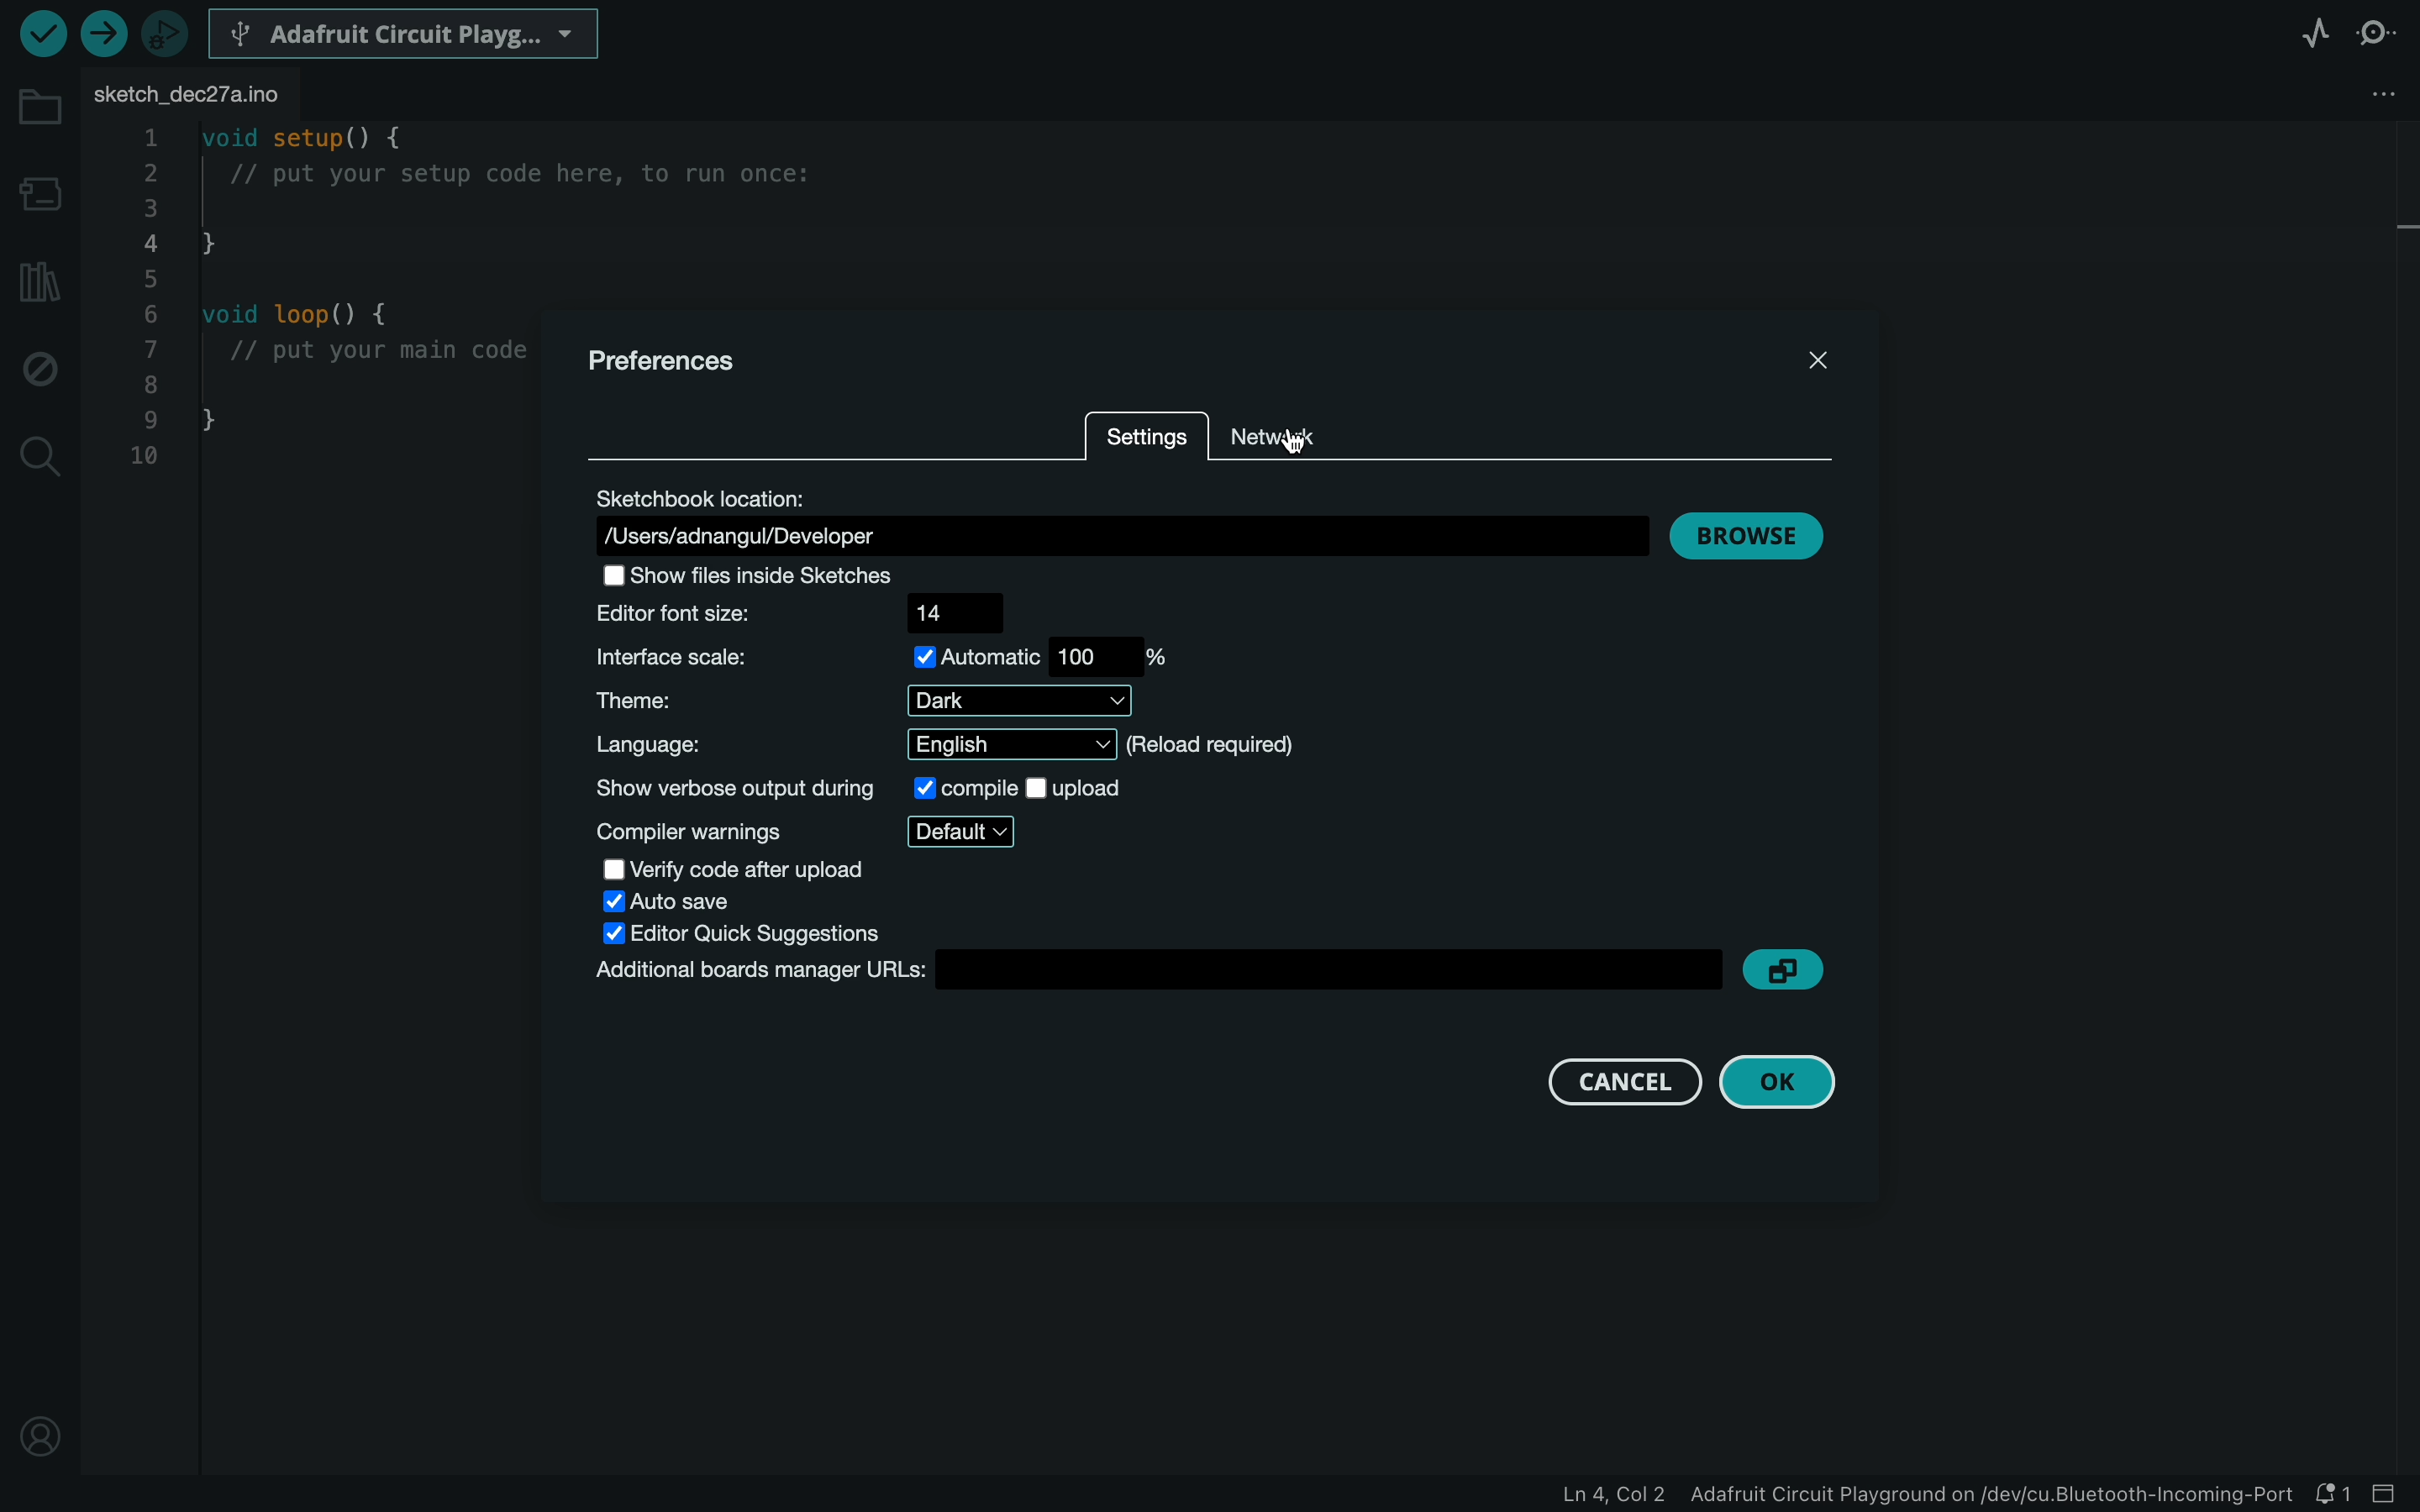 The image size is (2420, 1512). I want to click on editor quick, so click(751, 934).